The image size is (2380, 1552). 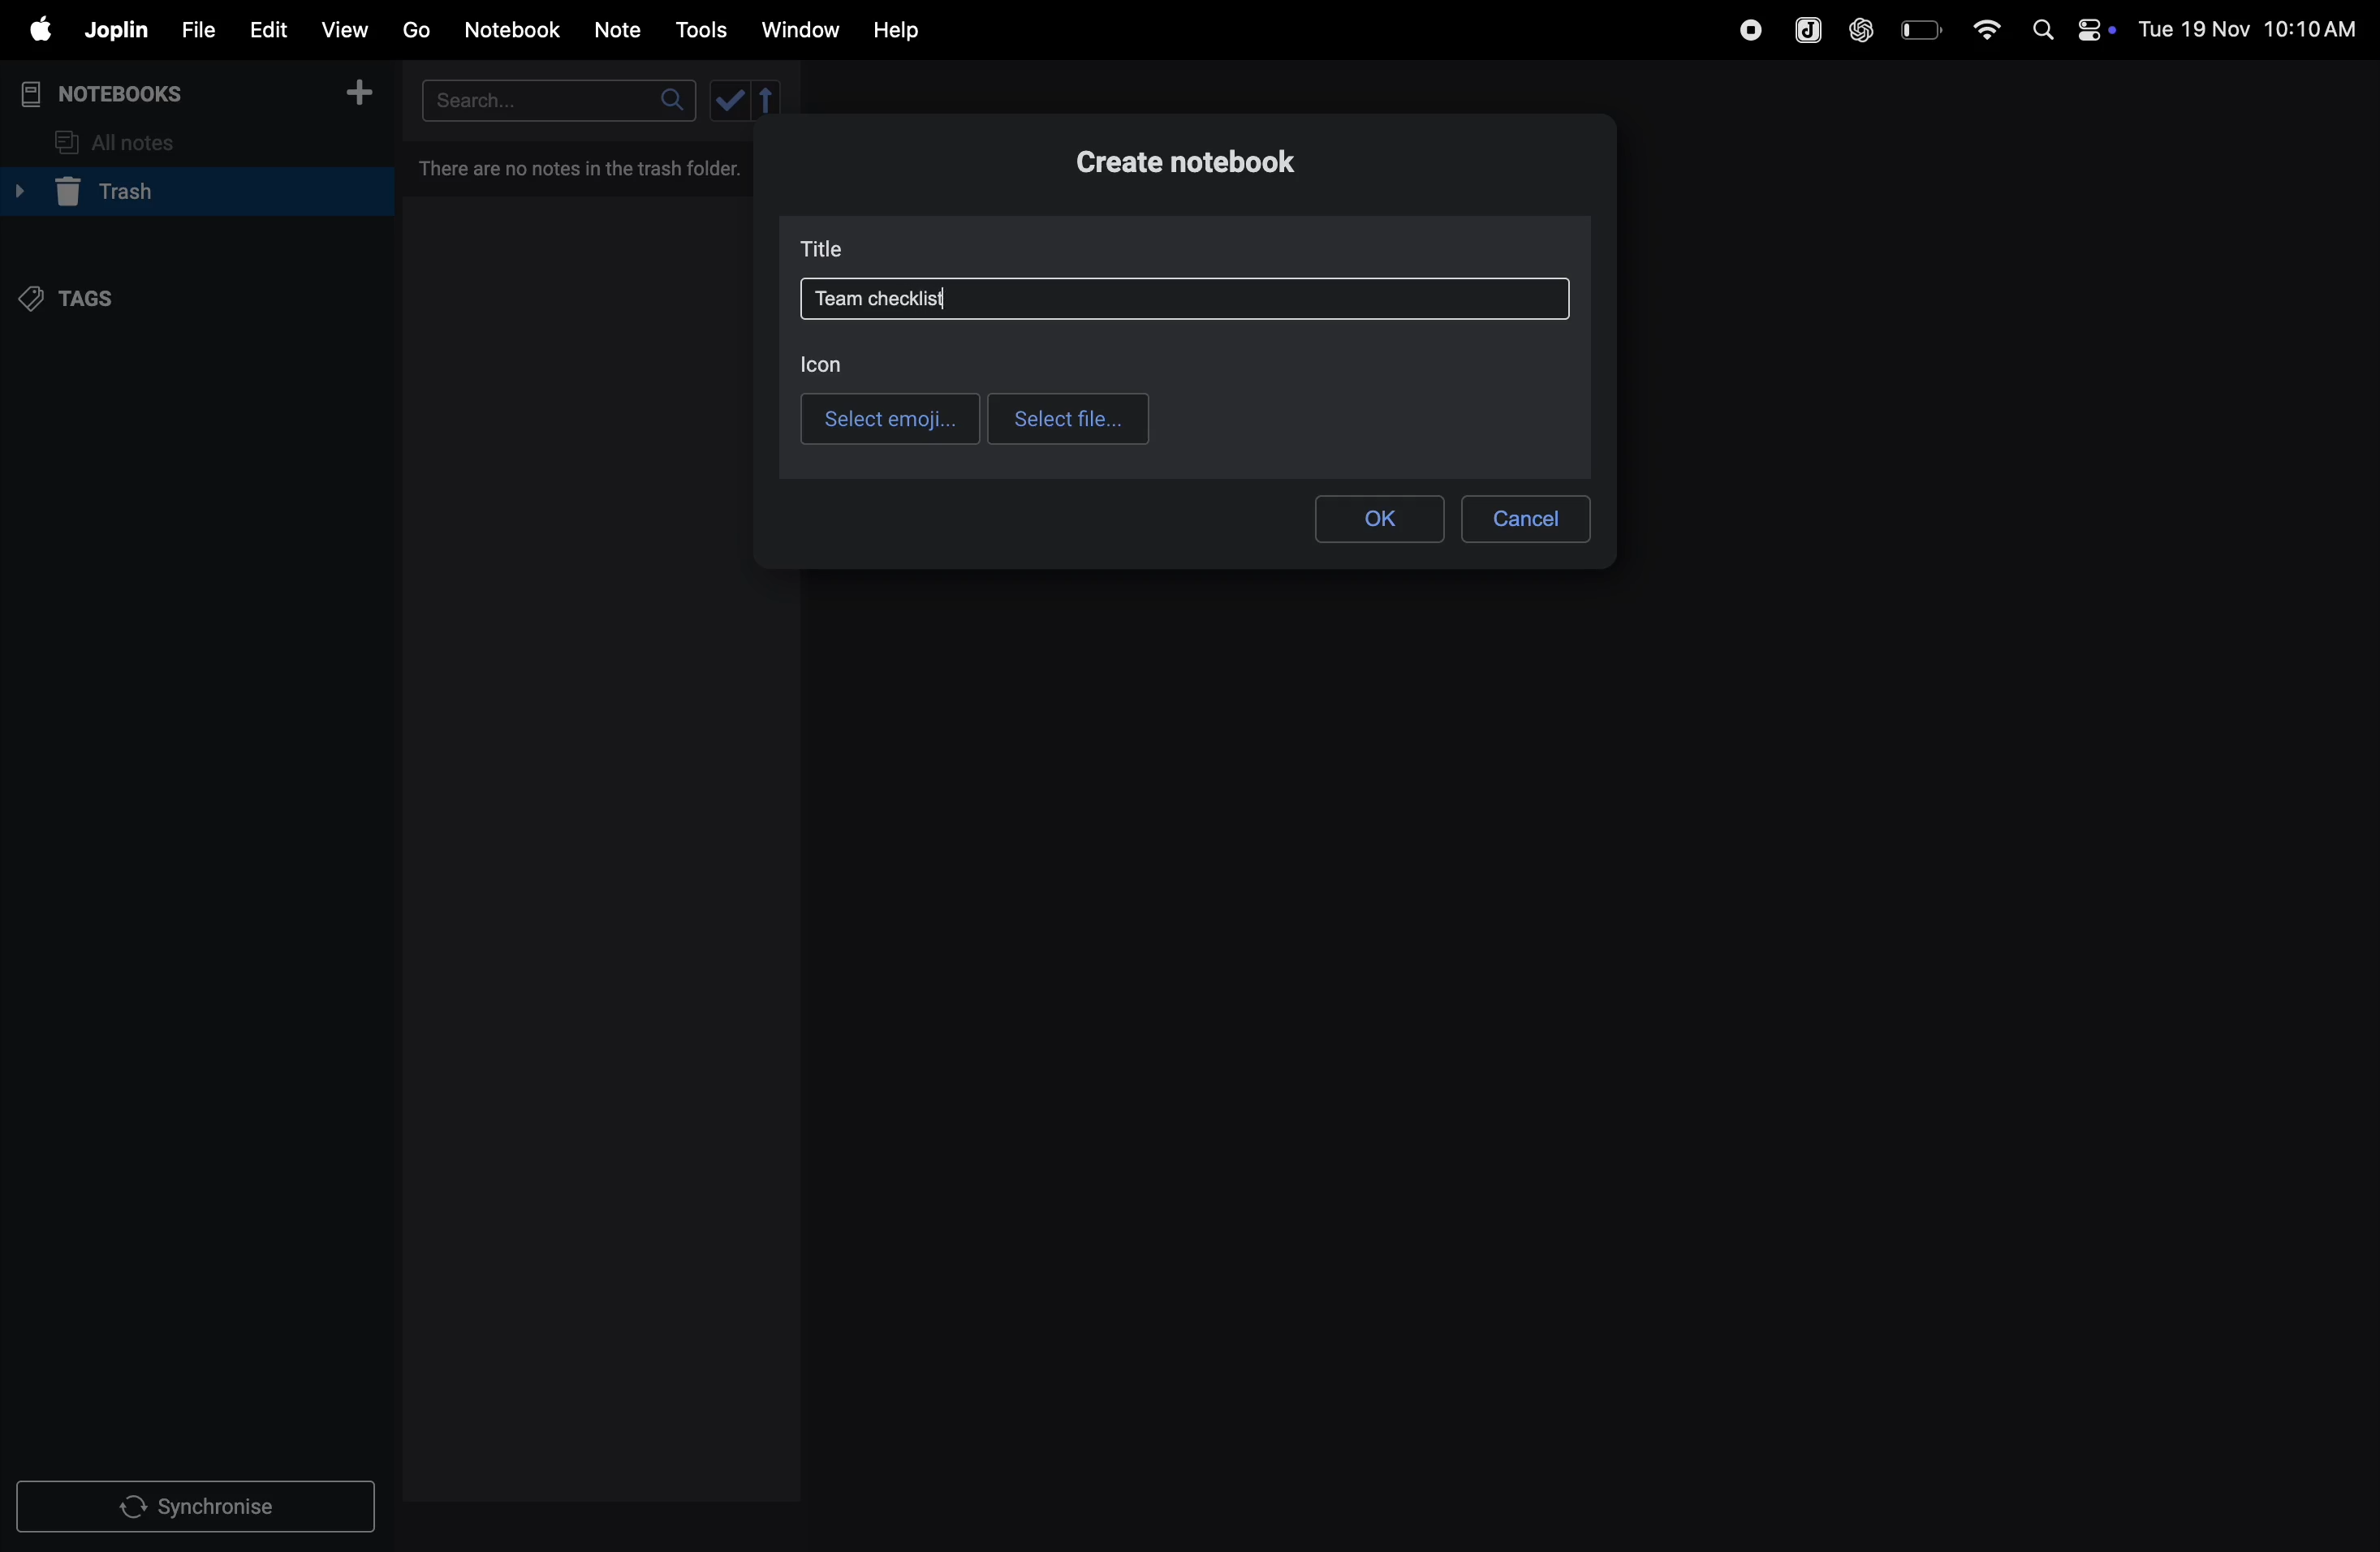 I want to click on tags, so click(x=81, y=299).